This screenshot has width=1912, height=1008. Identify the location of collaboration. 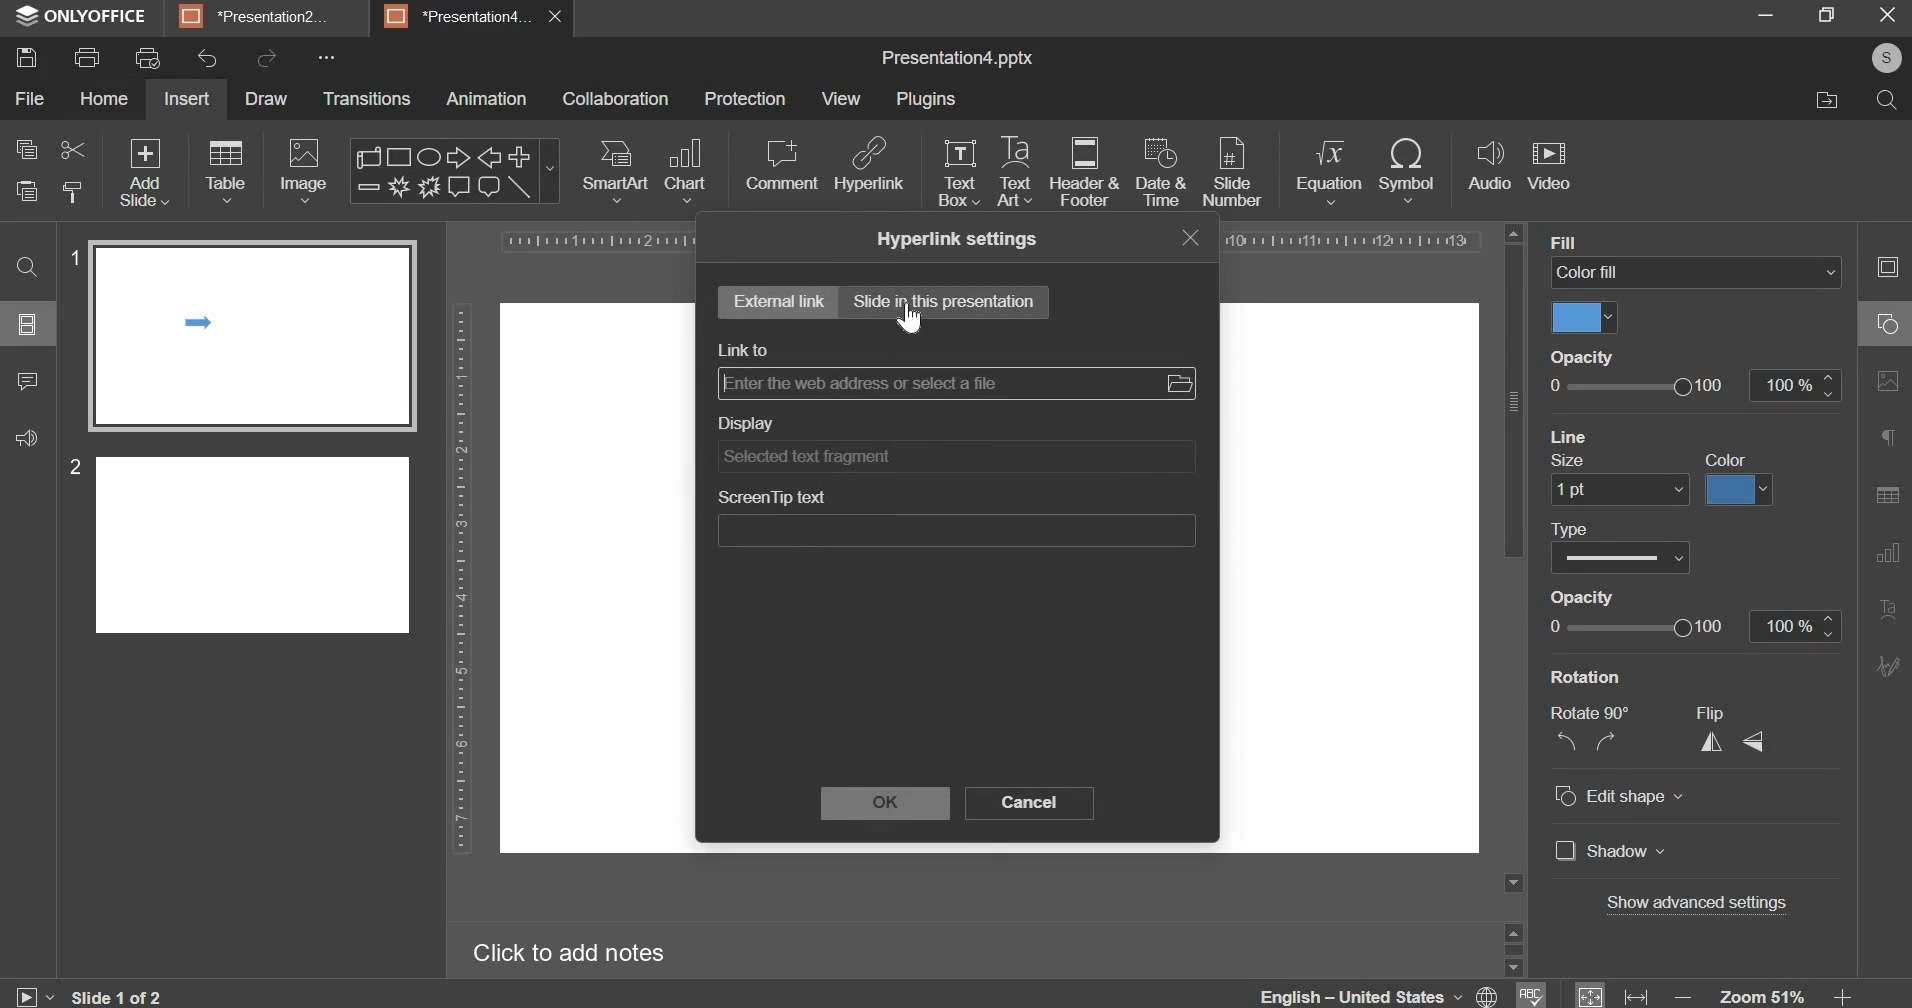
(618, 99).